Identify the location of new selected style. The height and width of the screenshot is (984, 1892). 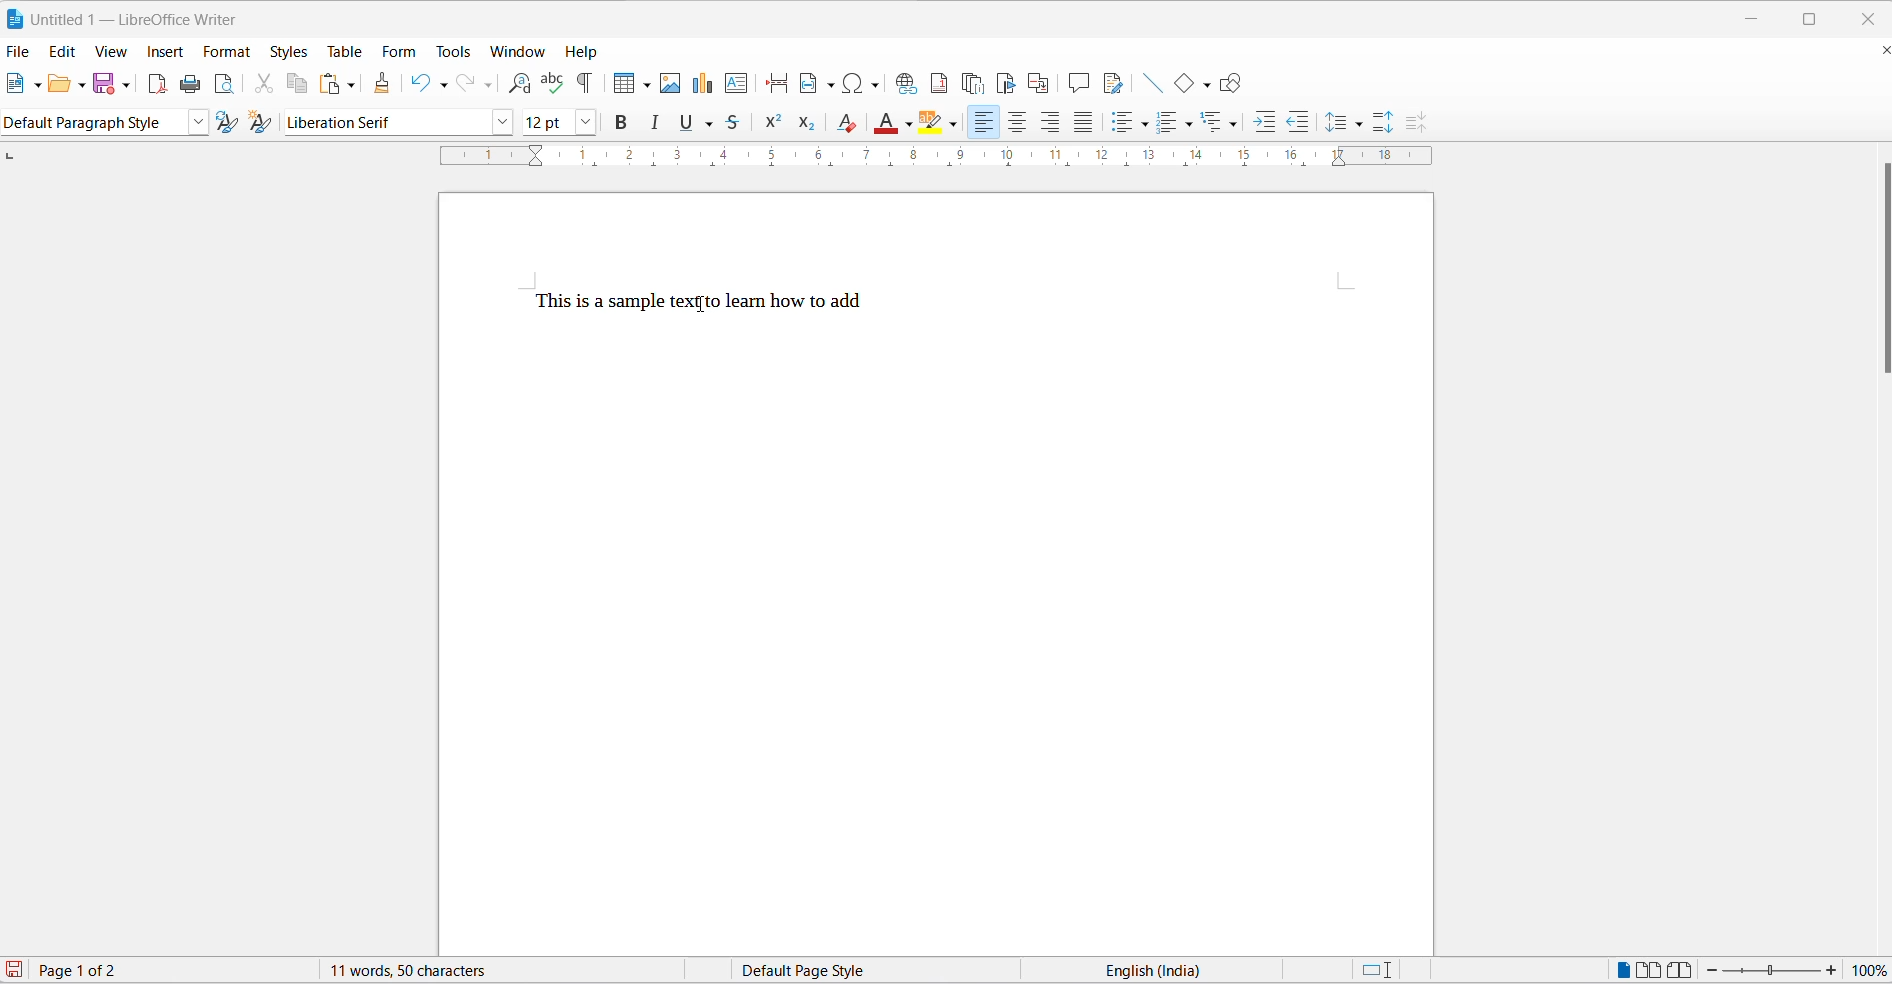
(262, 123).